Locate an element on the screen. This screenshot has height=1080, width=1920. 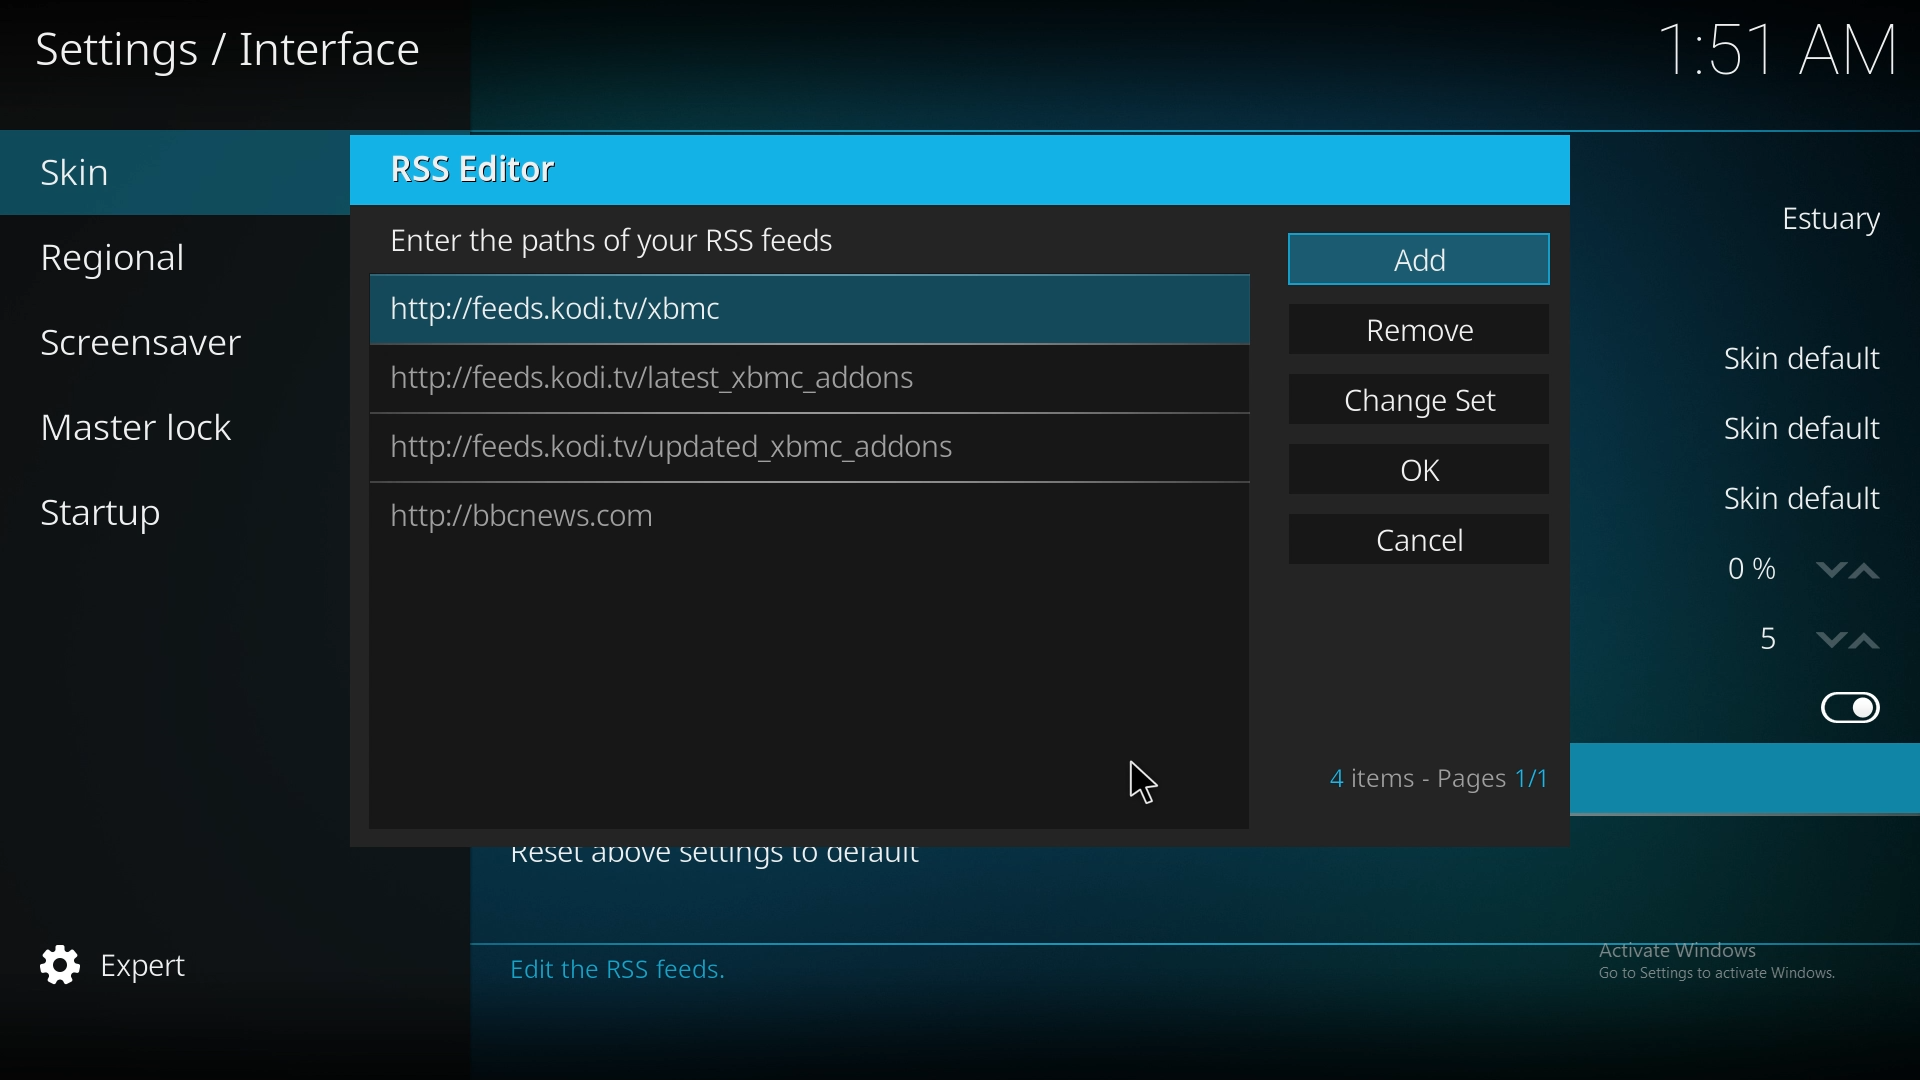
path is located at coordinates (608, 311).